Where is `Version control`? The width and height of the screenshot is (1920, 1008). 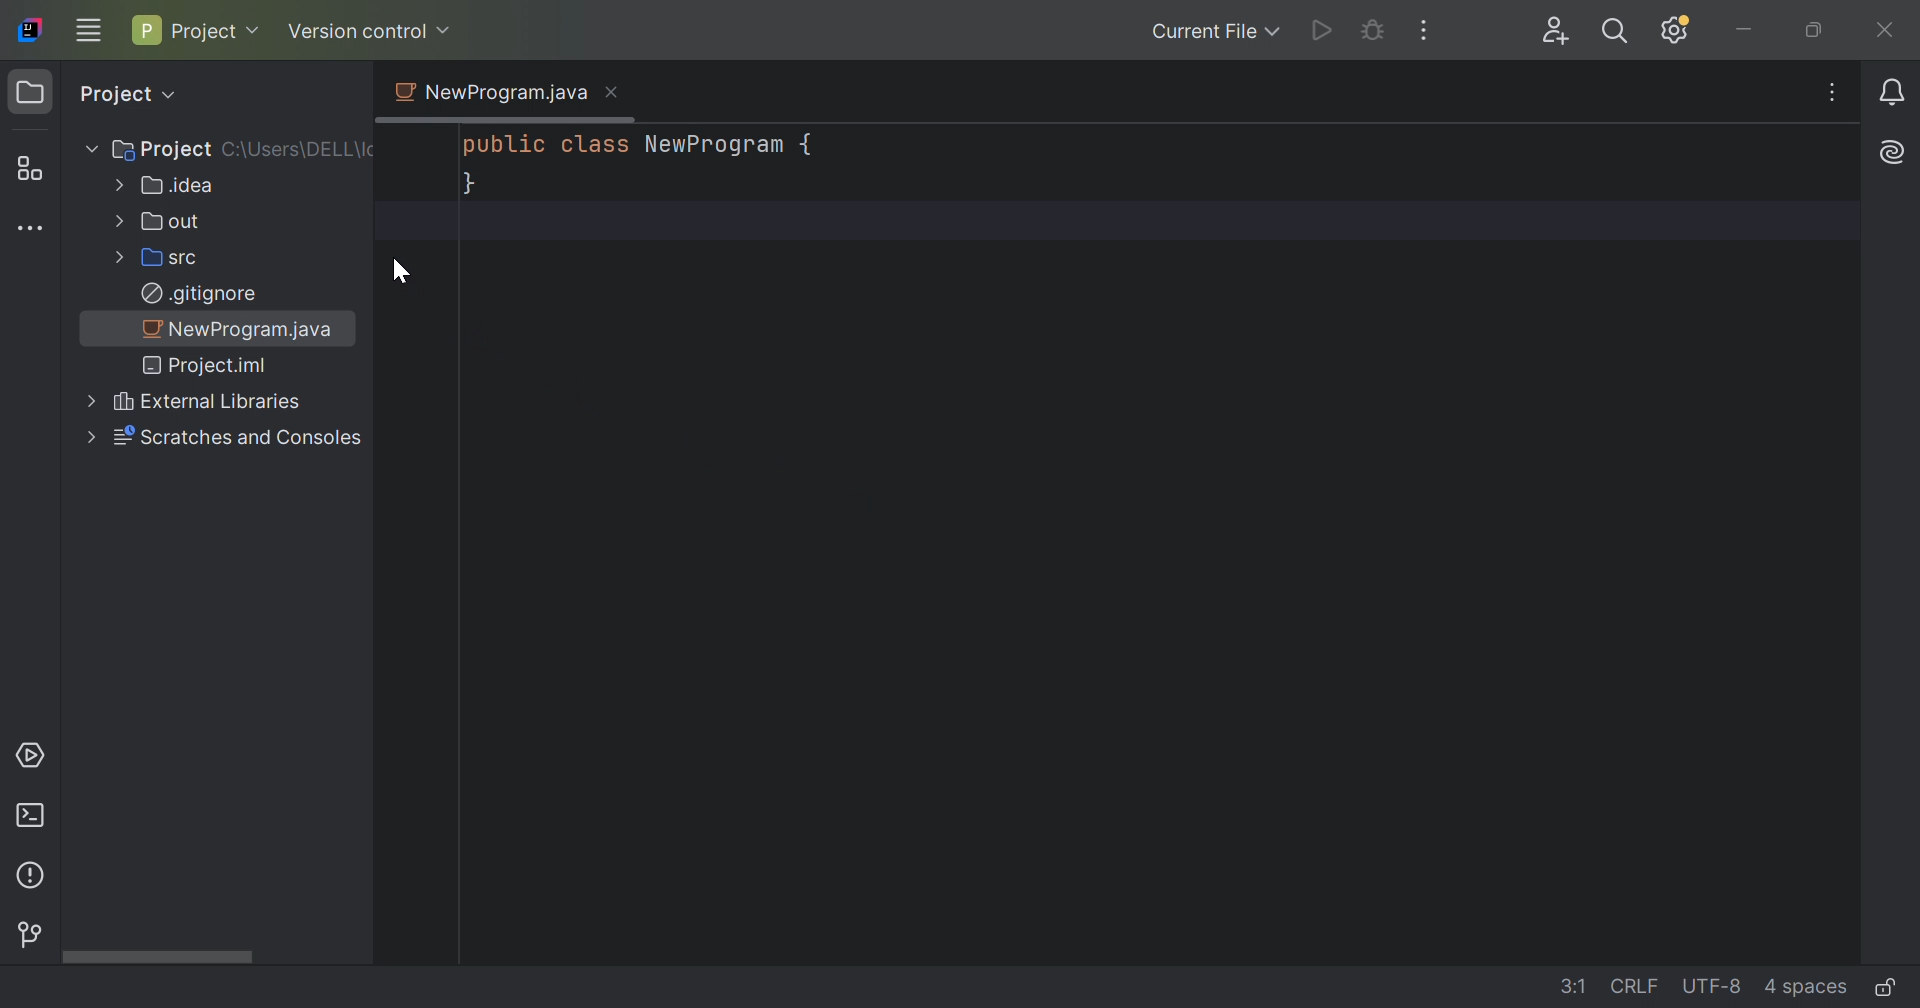
Version control is located at coordinates (357, 31).